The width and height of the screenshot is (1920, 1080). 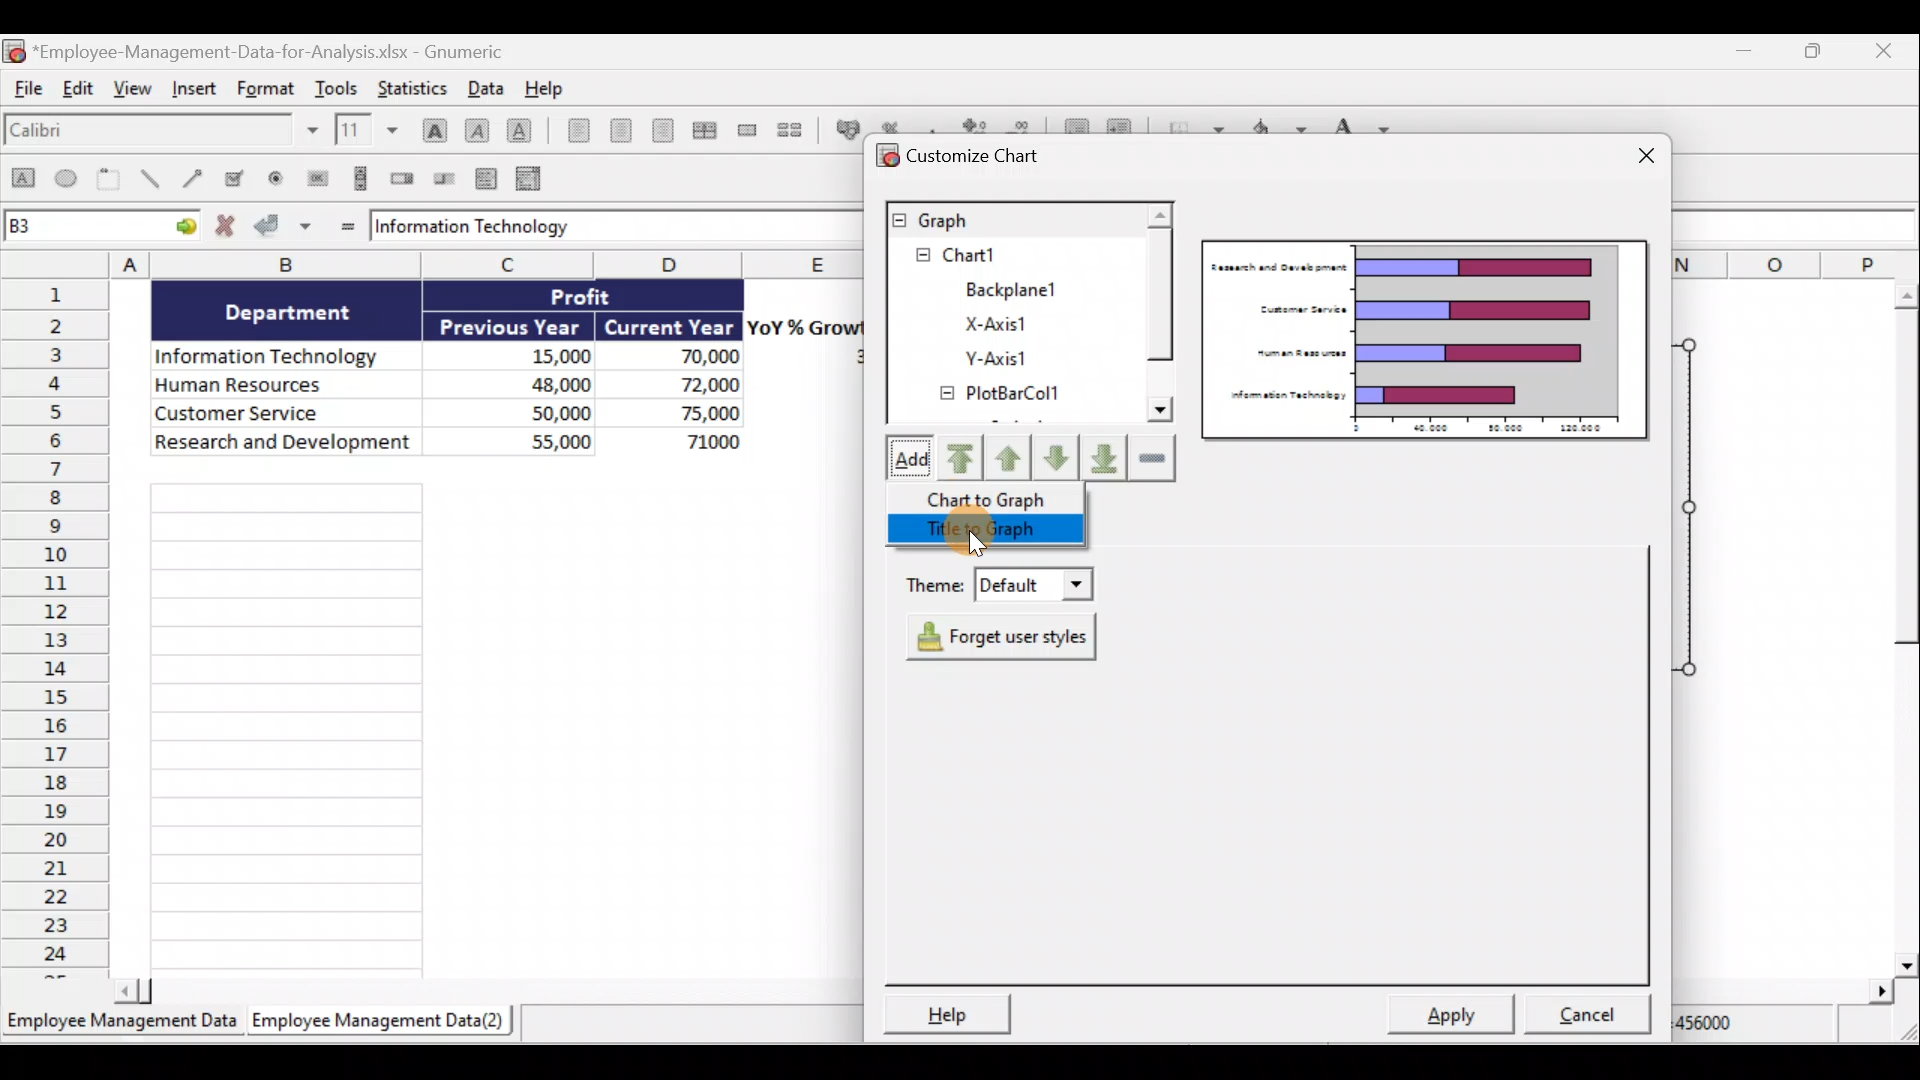 What do you see at coordinates (957, 457) in the screenshot?
I see `Move top` at bounding box center [957, 457].